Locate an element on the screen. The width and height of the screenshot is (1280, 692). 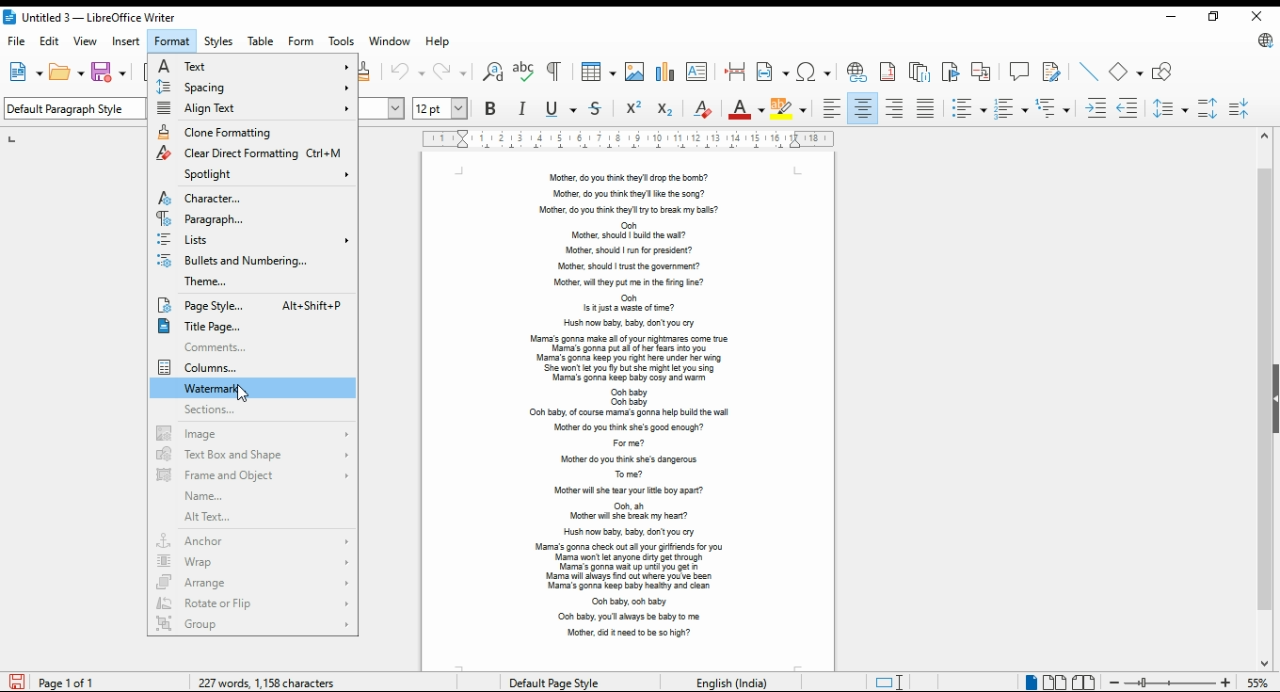
character is located at coordinates (252, 198).